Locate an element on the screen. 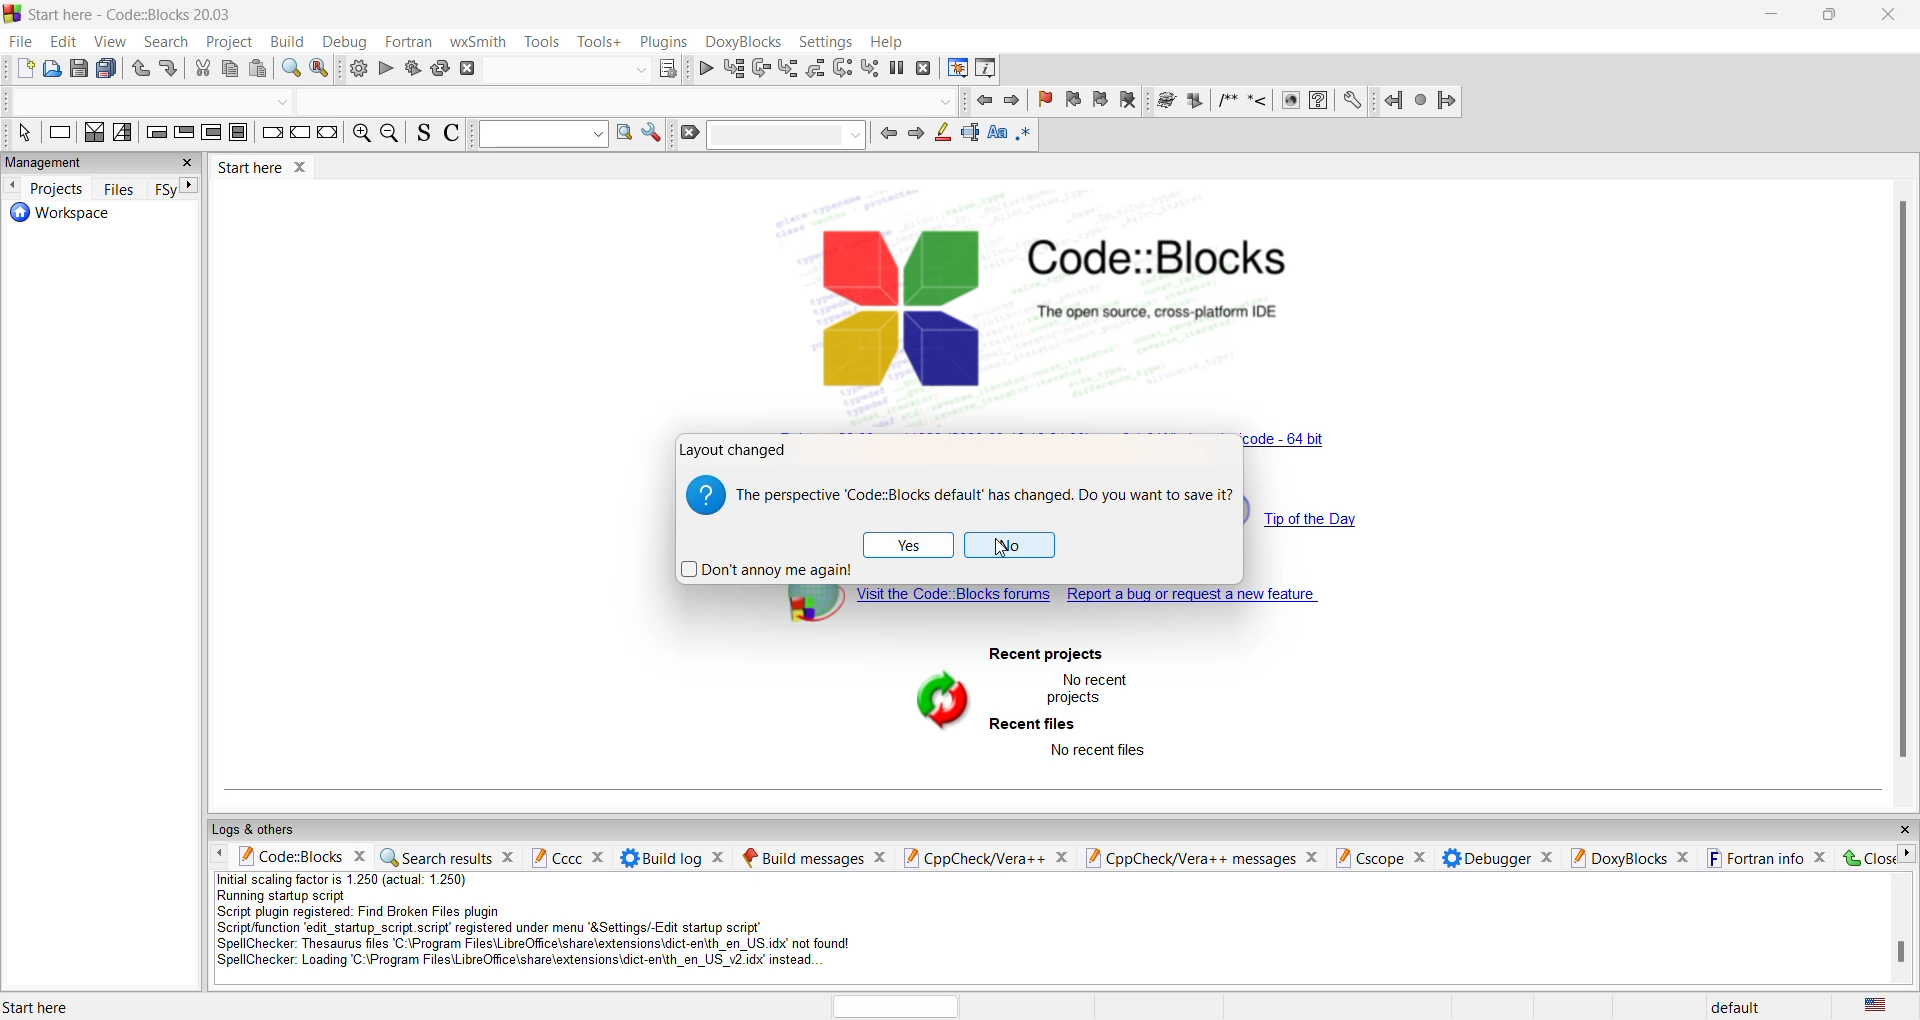 The image size is (1920, 1020). replace is located at coordinates (321, 72).